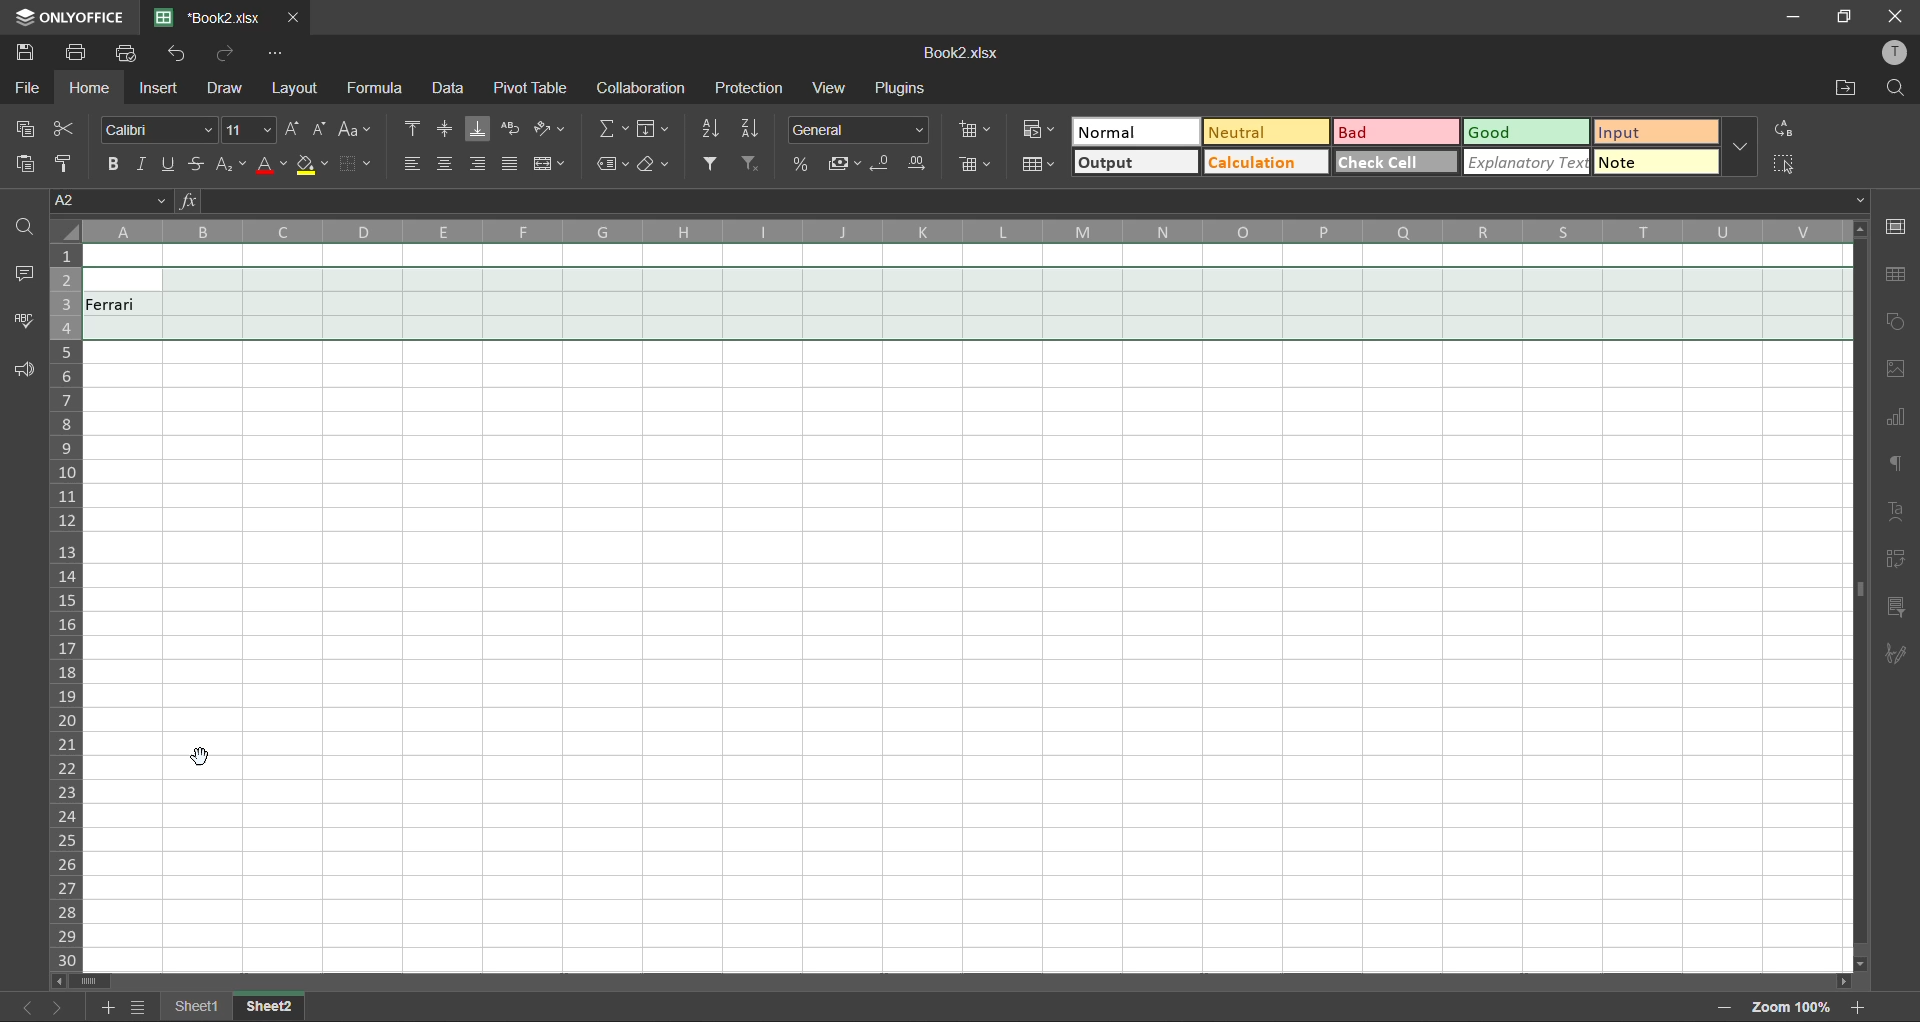 This screenshot has height=1022, width=1920. What do you see at coordinates (1897, 88) in the screenshot?
I see `find` at bounding box center [1897, 88].